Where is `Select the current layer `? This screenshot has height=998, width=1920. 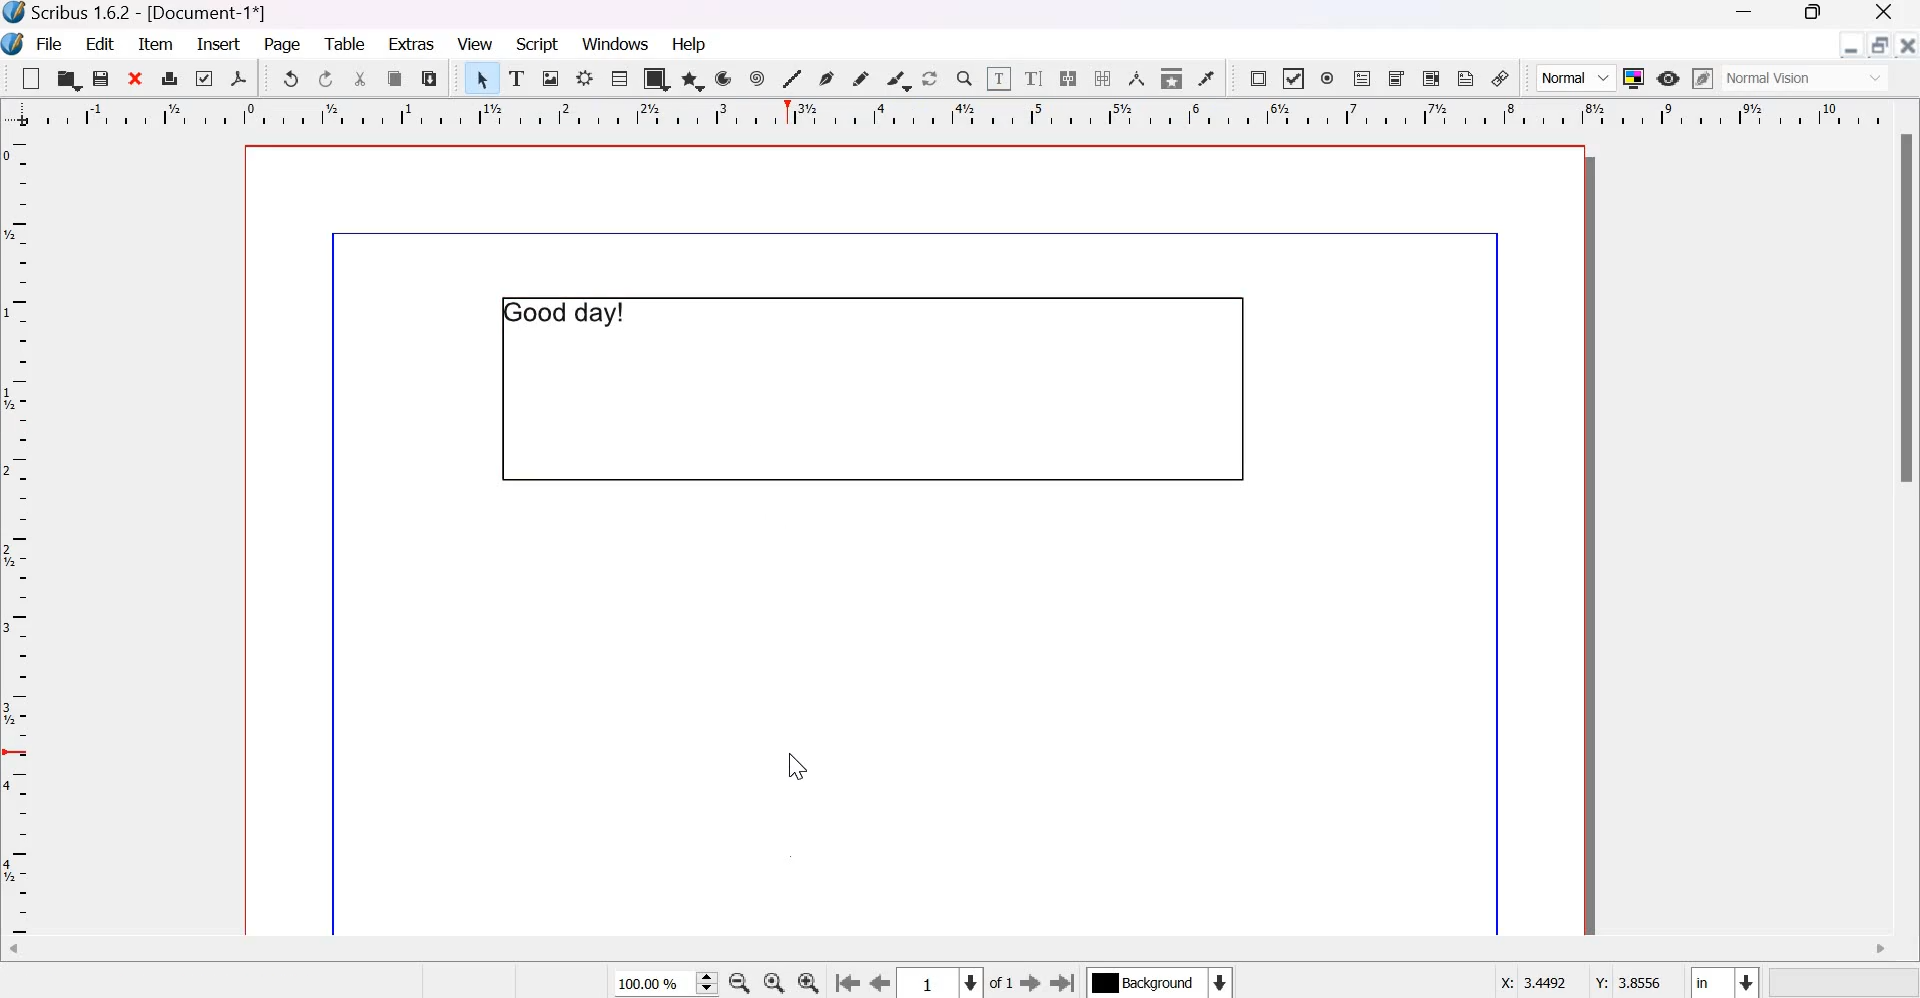
Select the current layer  is located at coordinates (1158, 982).